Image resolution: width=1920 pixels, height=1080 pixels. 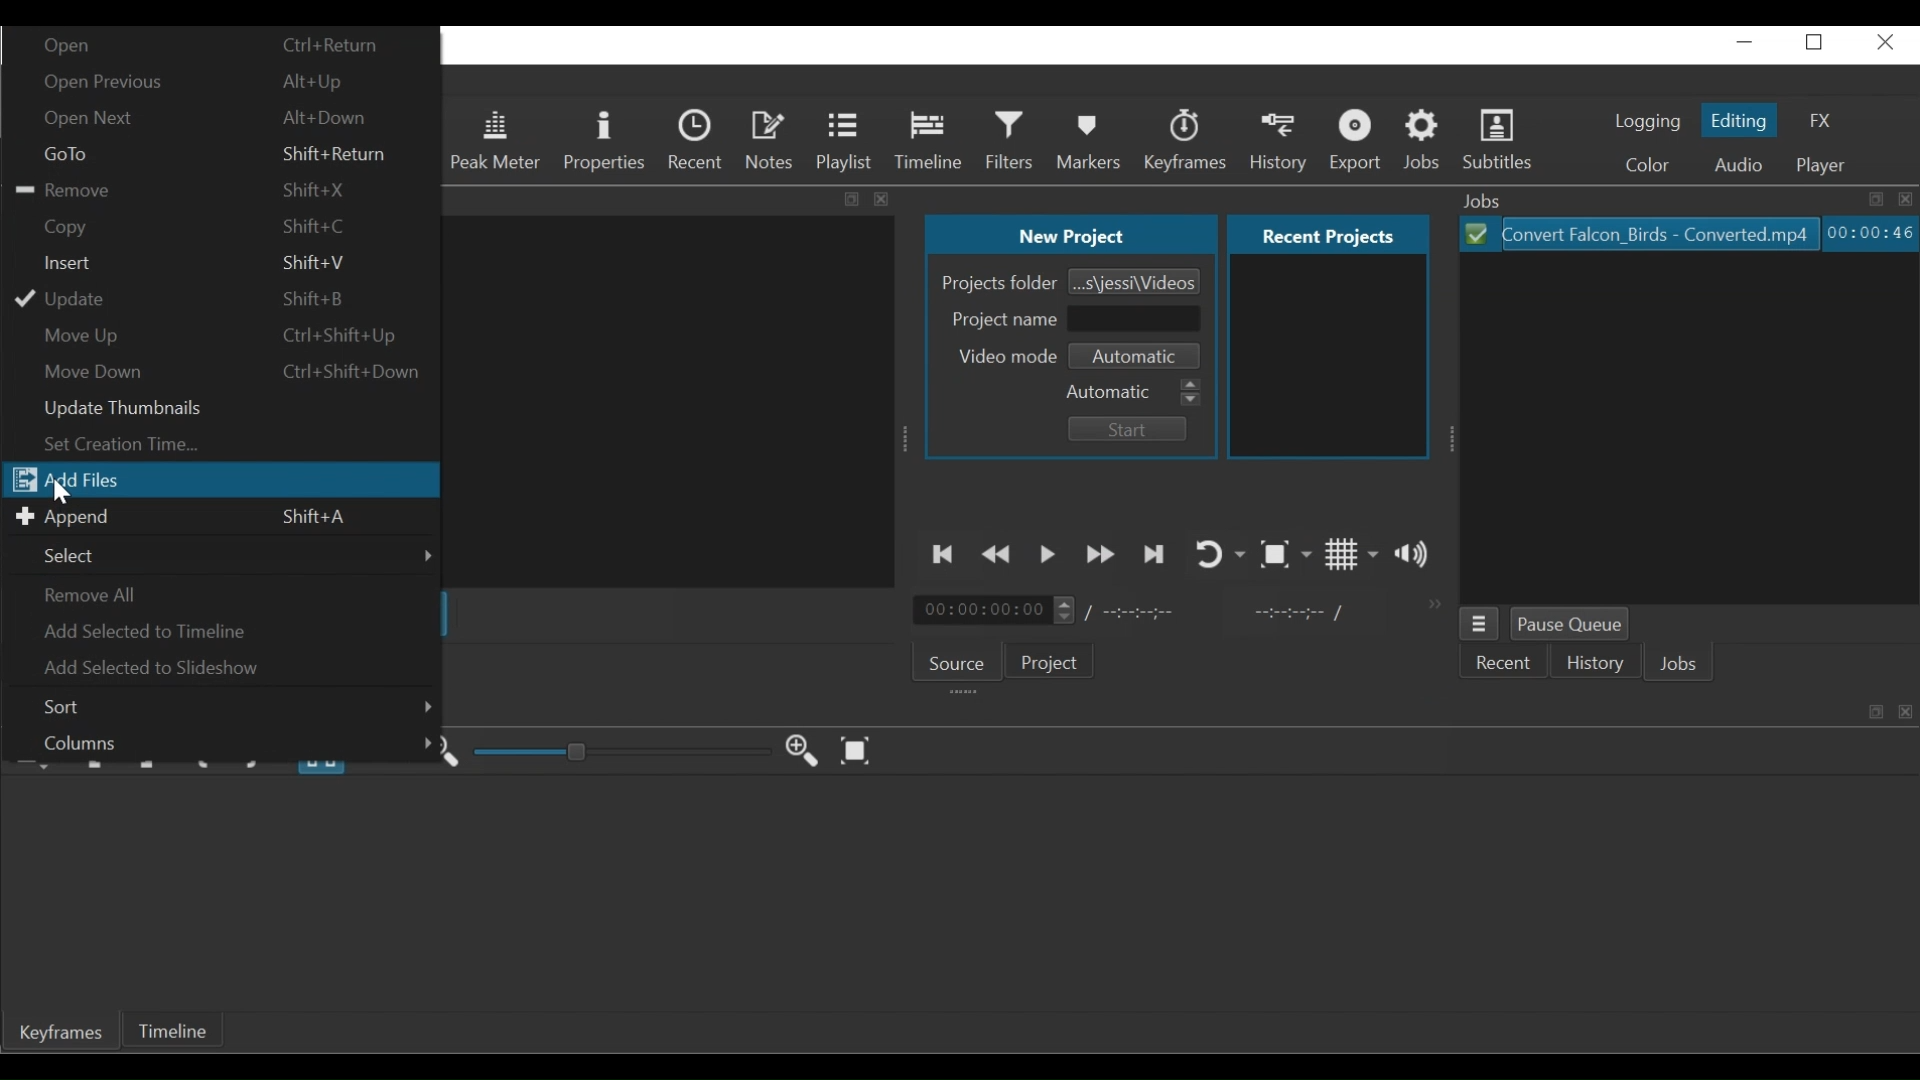 What do you see at coordinates (62, 1034) in the screenshot?
I see `Keyframe Tab` at bounding box center [62, 1034].